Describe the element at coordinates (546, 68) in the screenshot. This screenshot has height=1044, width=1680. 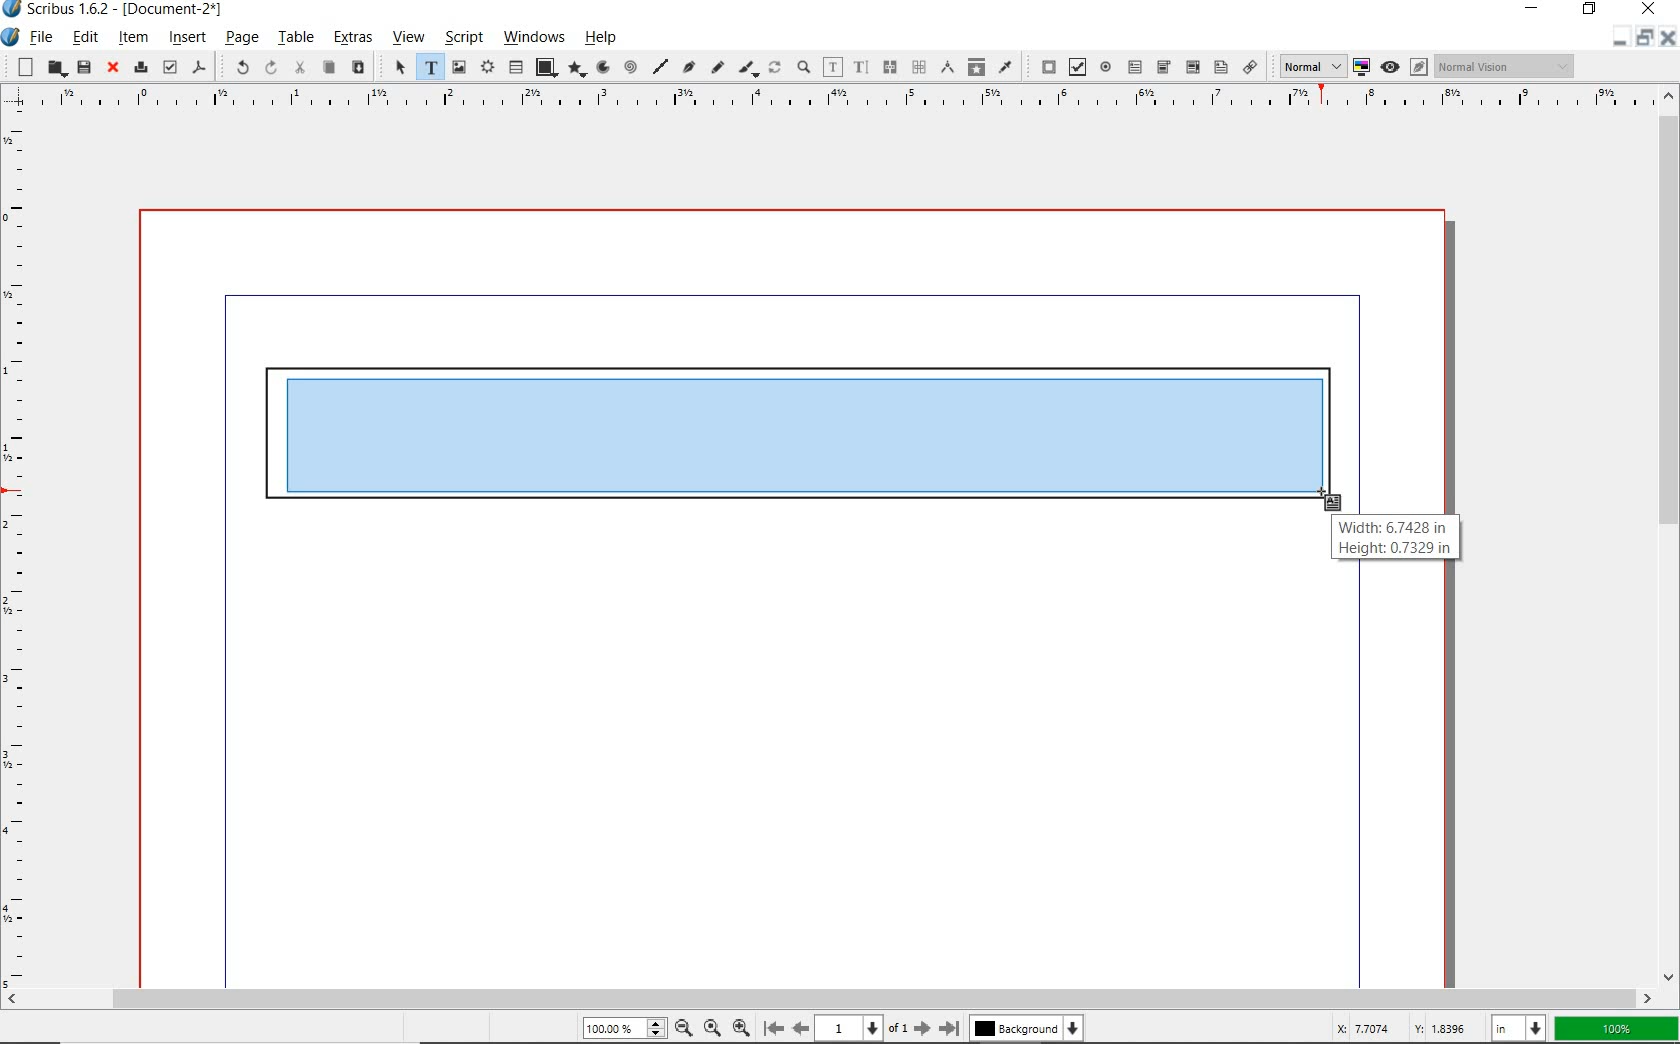
I see `shape` at that location.